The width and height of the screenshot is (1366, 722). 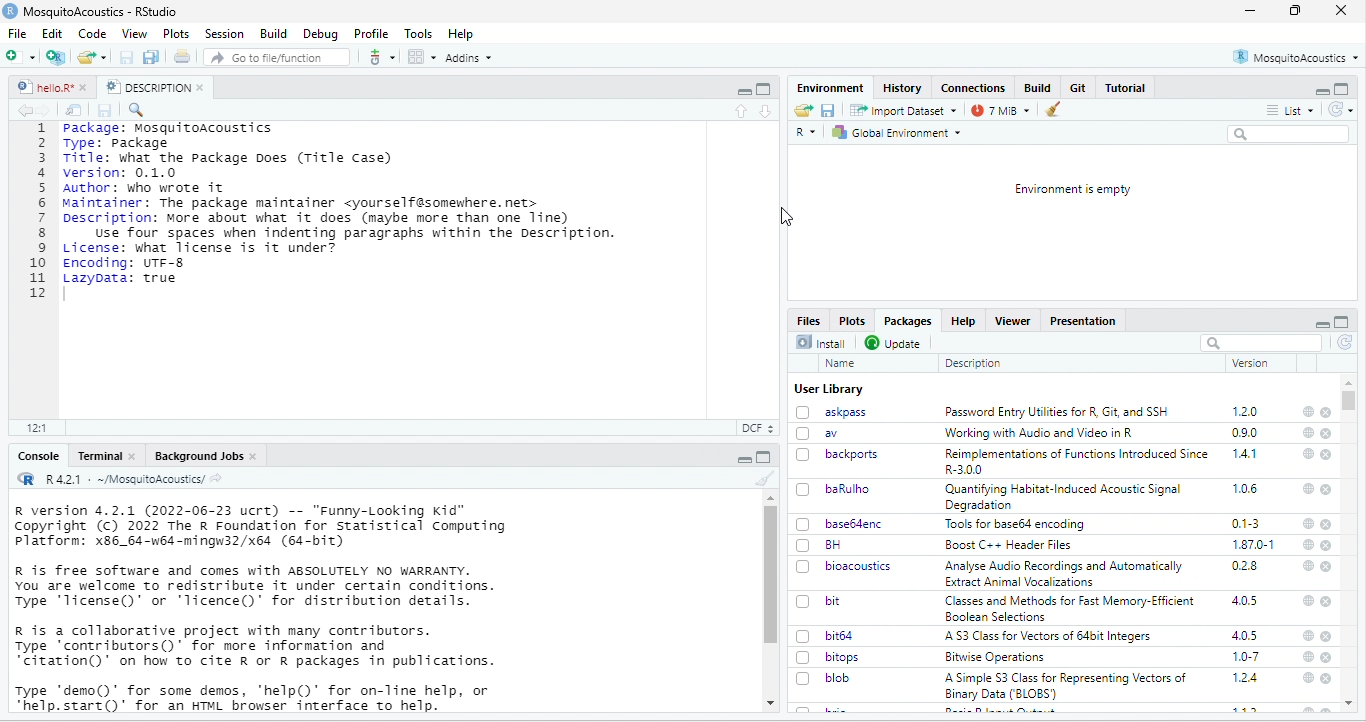 What do you see at coordinates (261, 527) in the screenshot?
I see `R version 4.2.1 (2022-06-23 ucrt) -- "Funny-Looking Kid"
Copyright (c) 2022 The R Foundation for statistical Computing
platform: x86_64-w64-mingw32/x64 (64-bit)` at bounding box center [261, 527].